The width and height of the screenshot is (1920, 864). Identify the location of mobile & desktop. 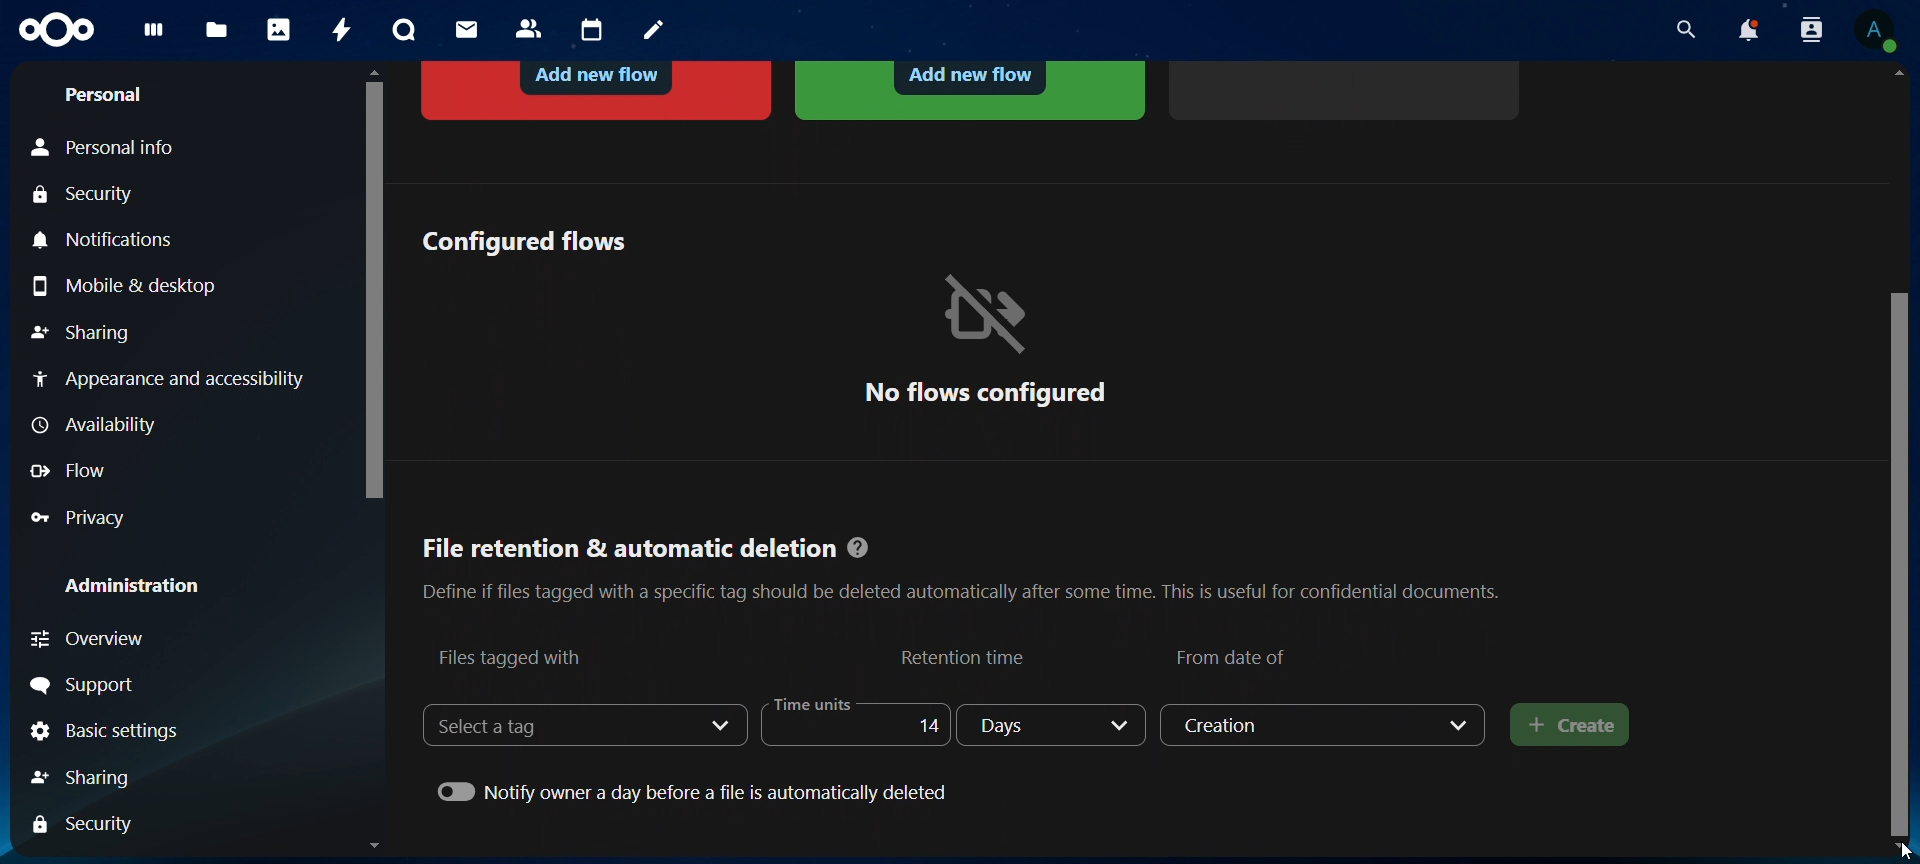
(130, 285).